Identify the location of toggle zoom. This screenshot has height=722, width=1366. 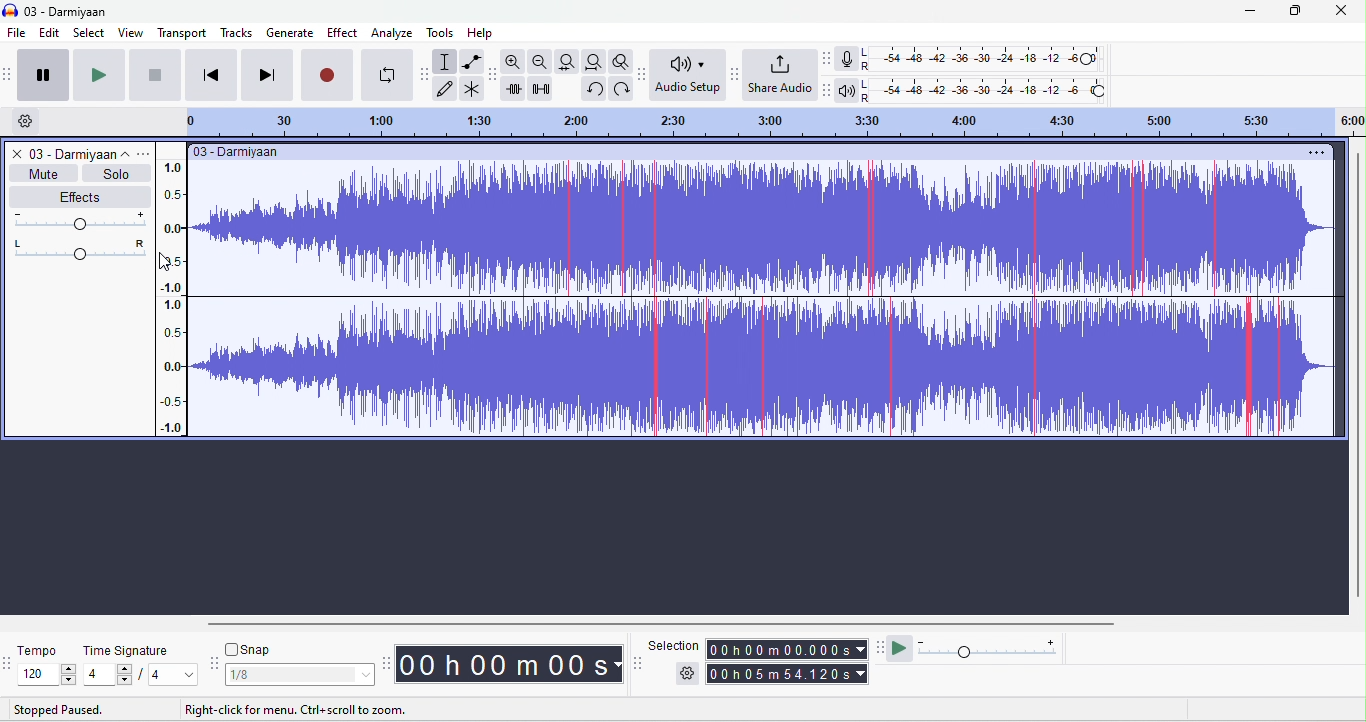
(621, 61).